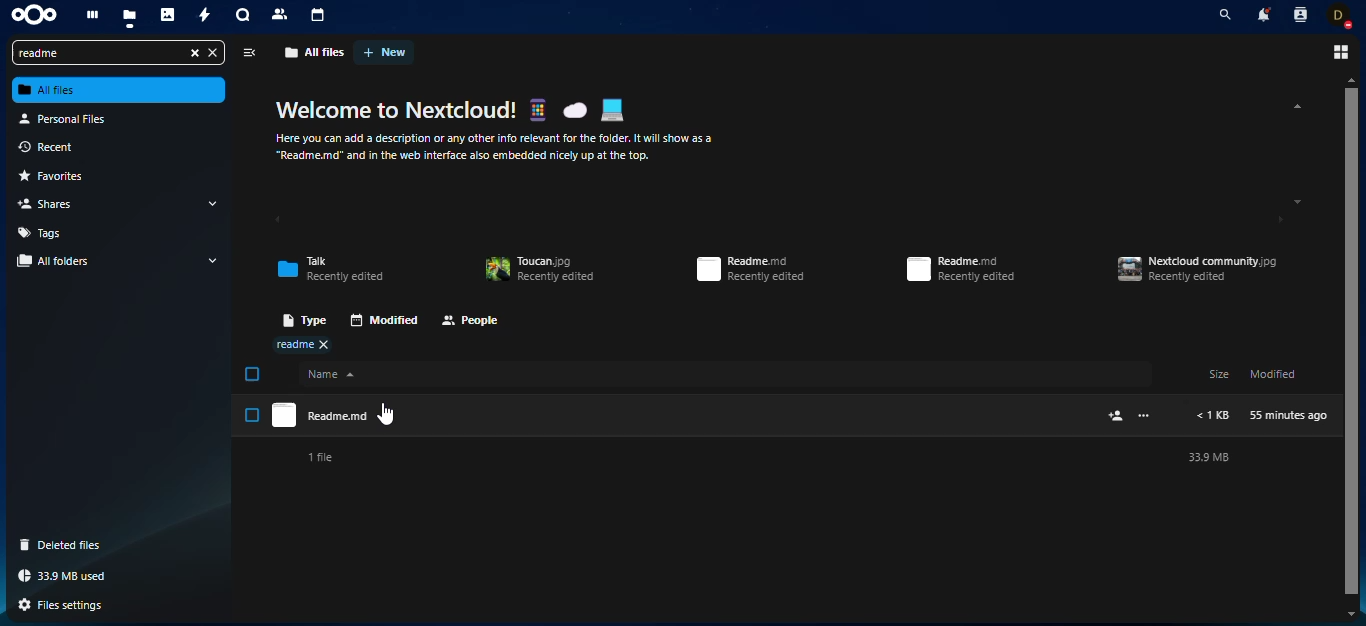 This screenshot has height=626, width=1366. Describe the element at coordinates (1294, 106) in the screenshot. I see `scroll up` at that location.